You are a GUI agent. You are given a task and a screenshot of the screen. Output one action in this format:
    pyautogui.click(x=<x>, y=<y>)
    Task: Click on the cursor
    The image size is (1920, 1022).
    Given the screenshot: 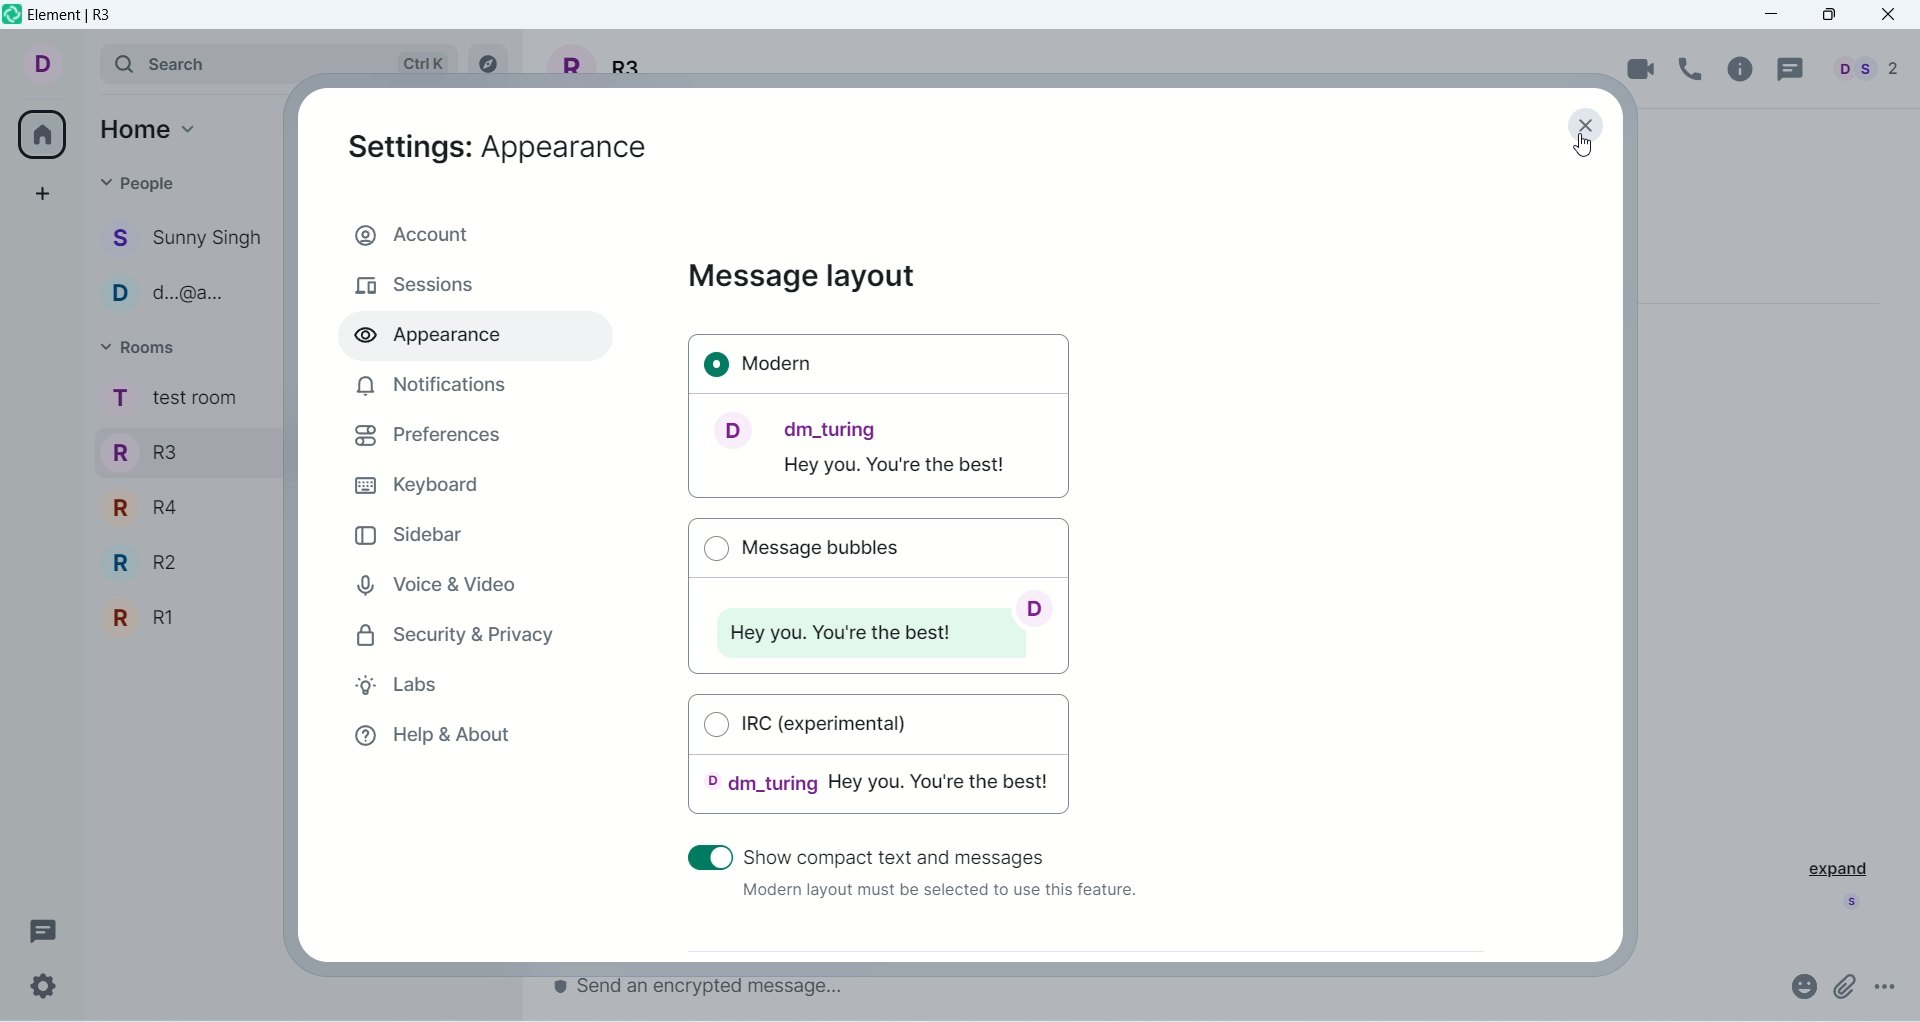 What is the action you would take?
    pyautogui.click(x=1576, y=148)
    